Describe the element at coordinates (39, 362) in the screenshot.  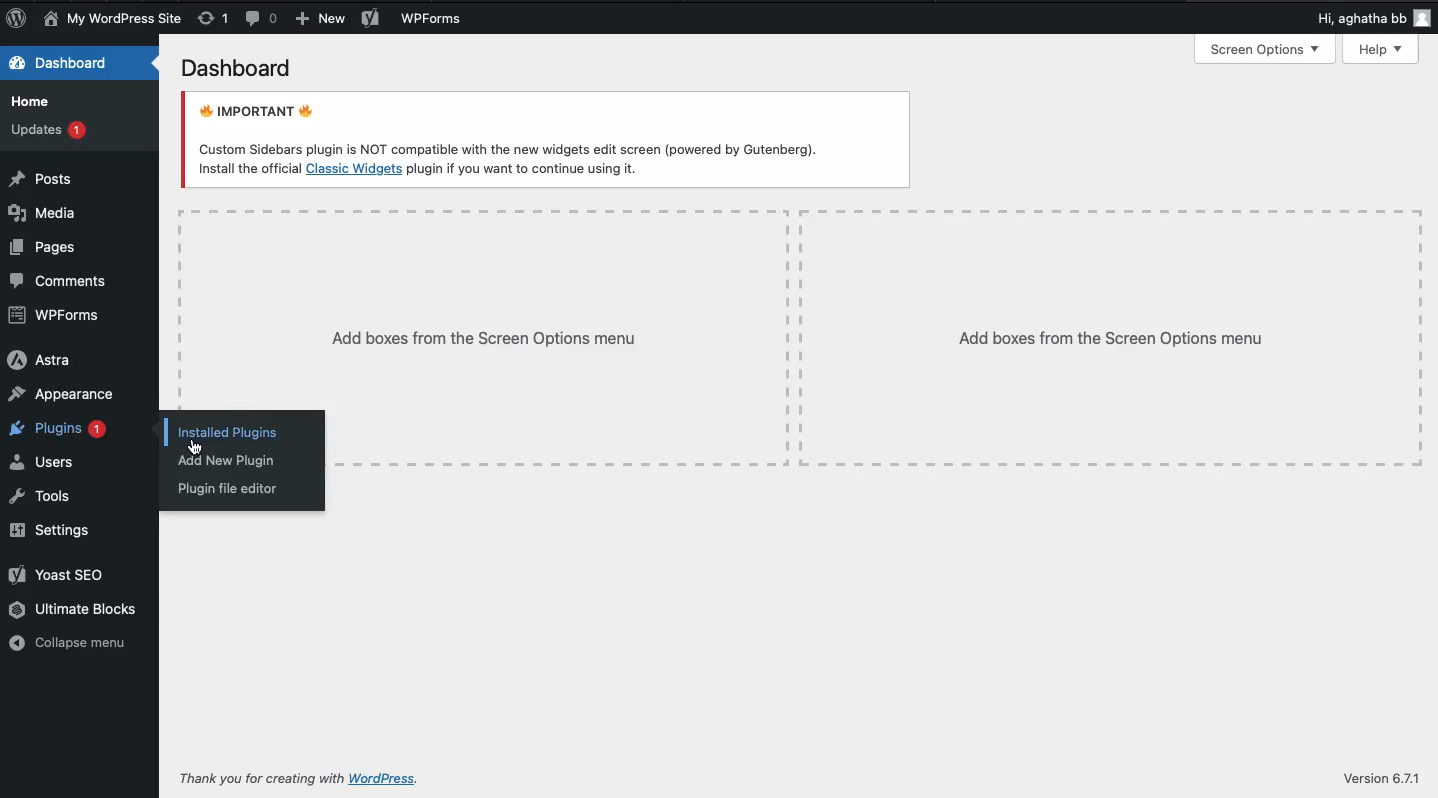
I see `Astra` at that location.